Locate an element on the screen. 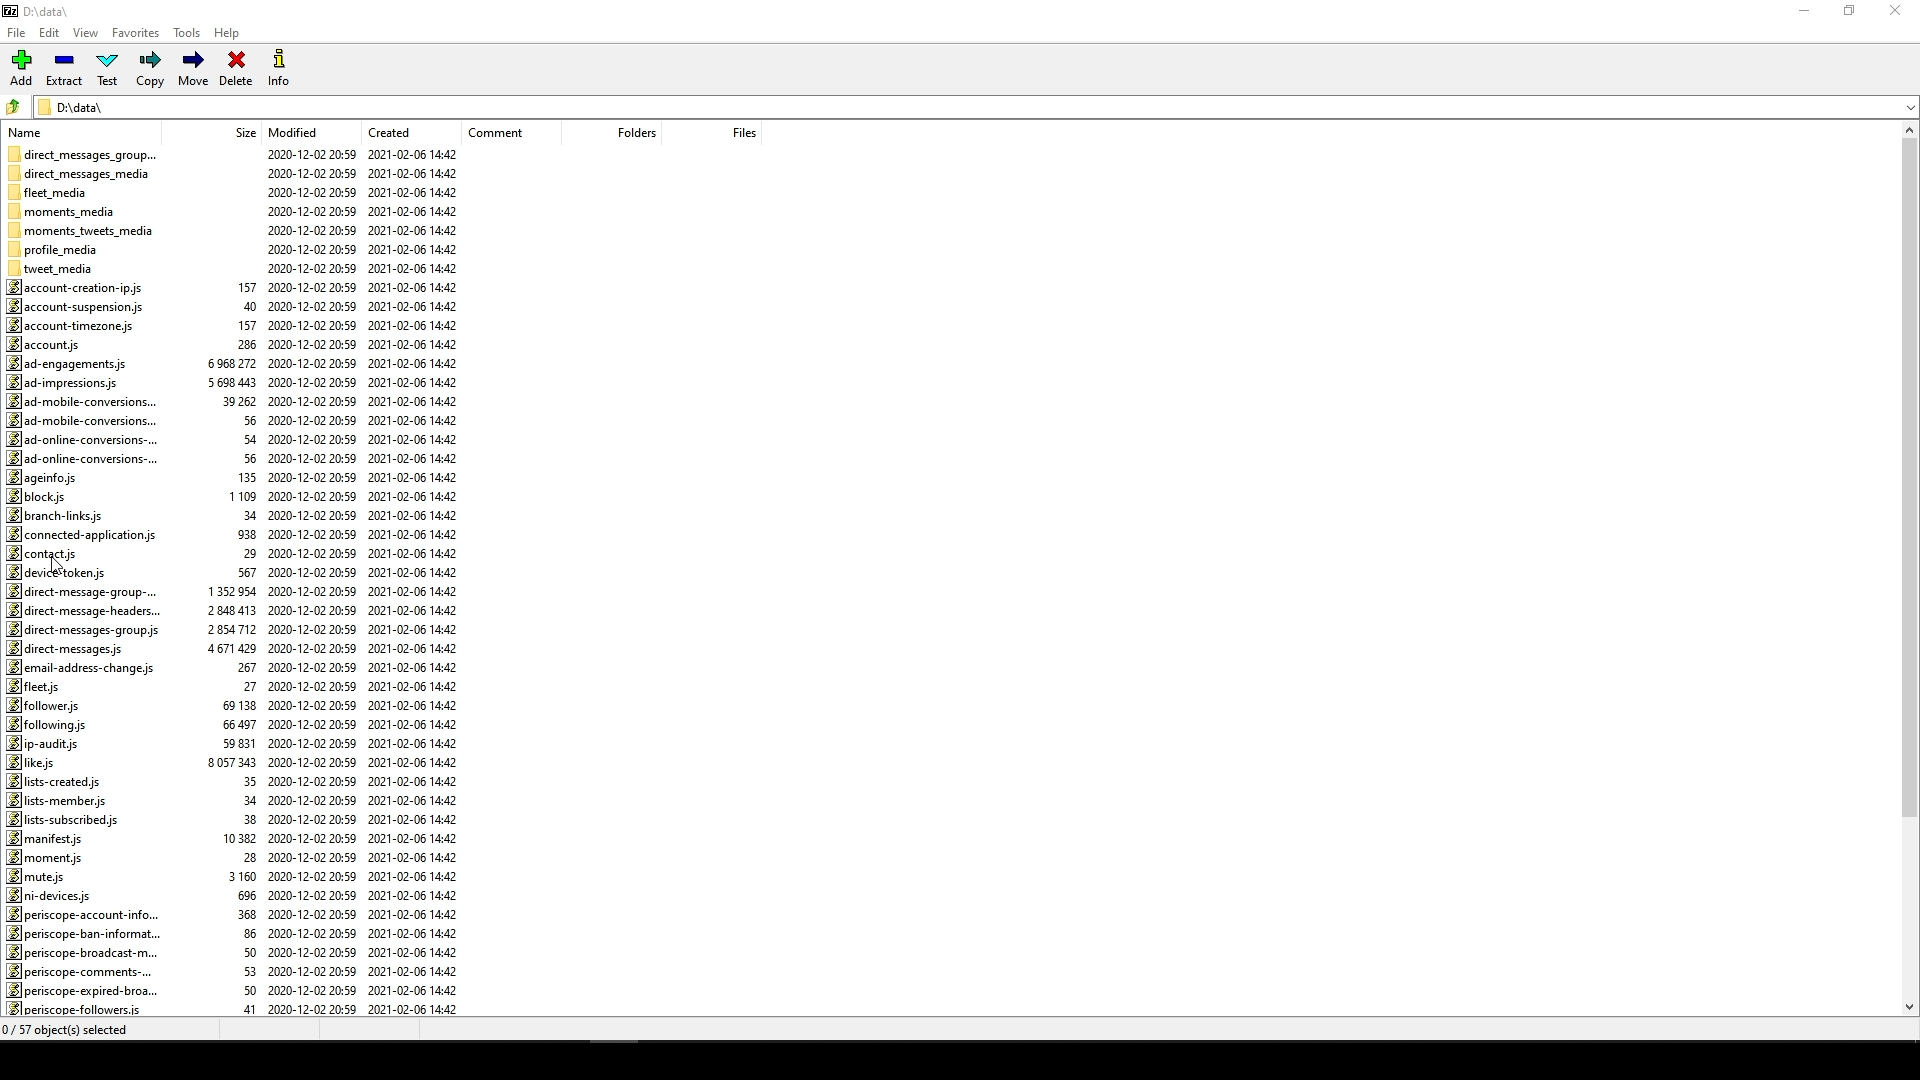  periscope-followers.js is located at coordinates (77, 1009).